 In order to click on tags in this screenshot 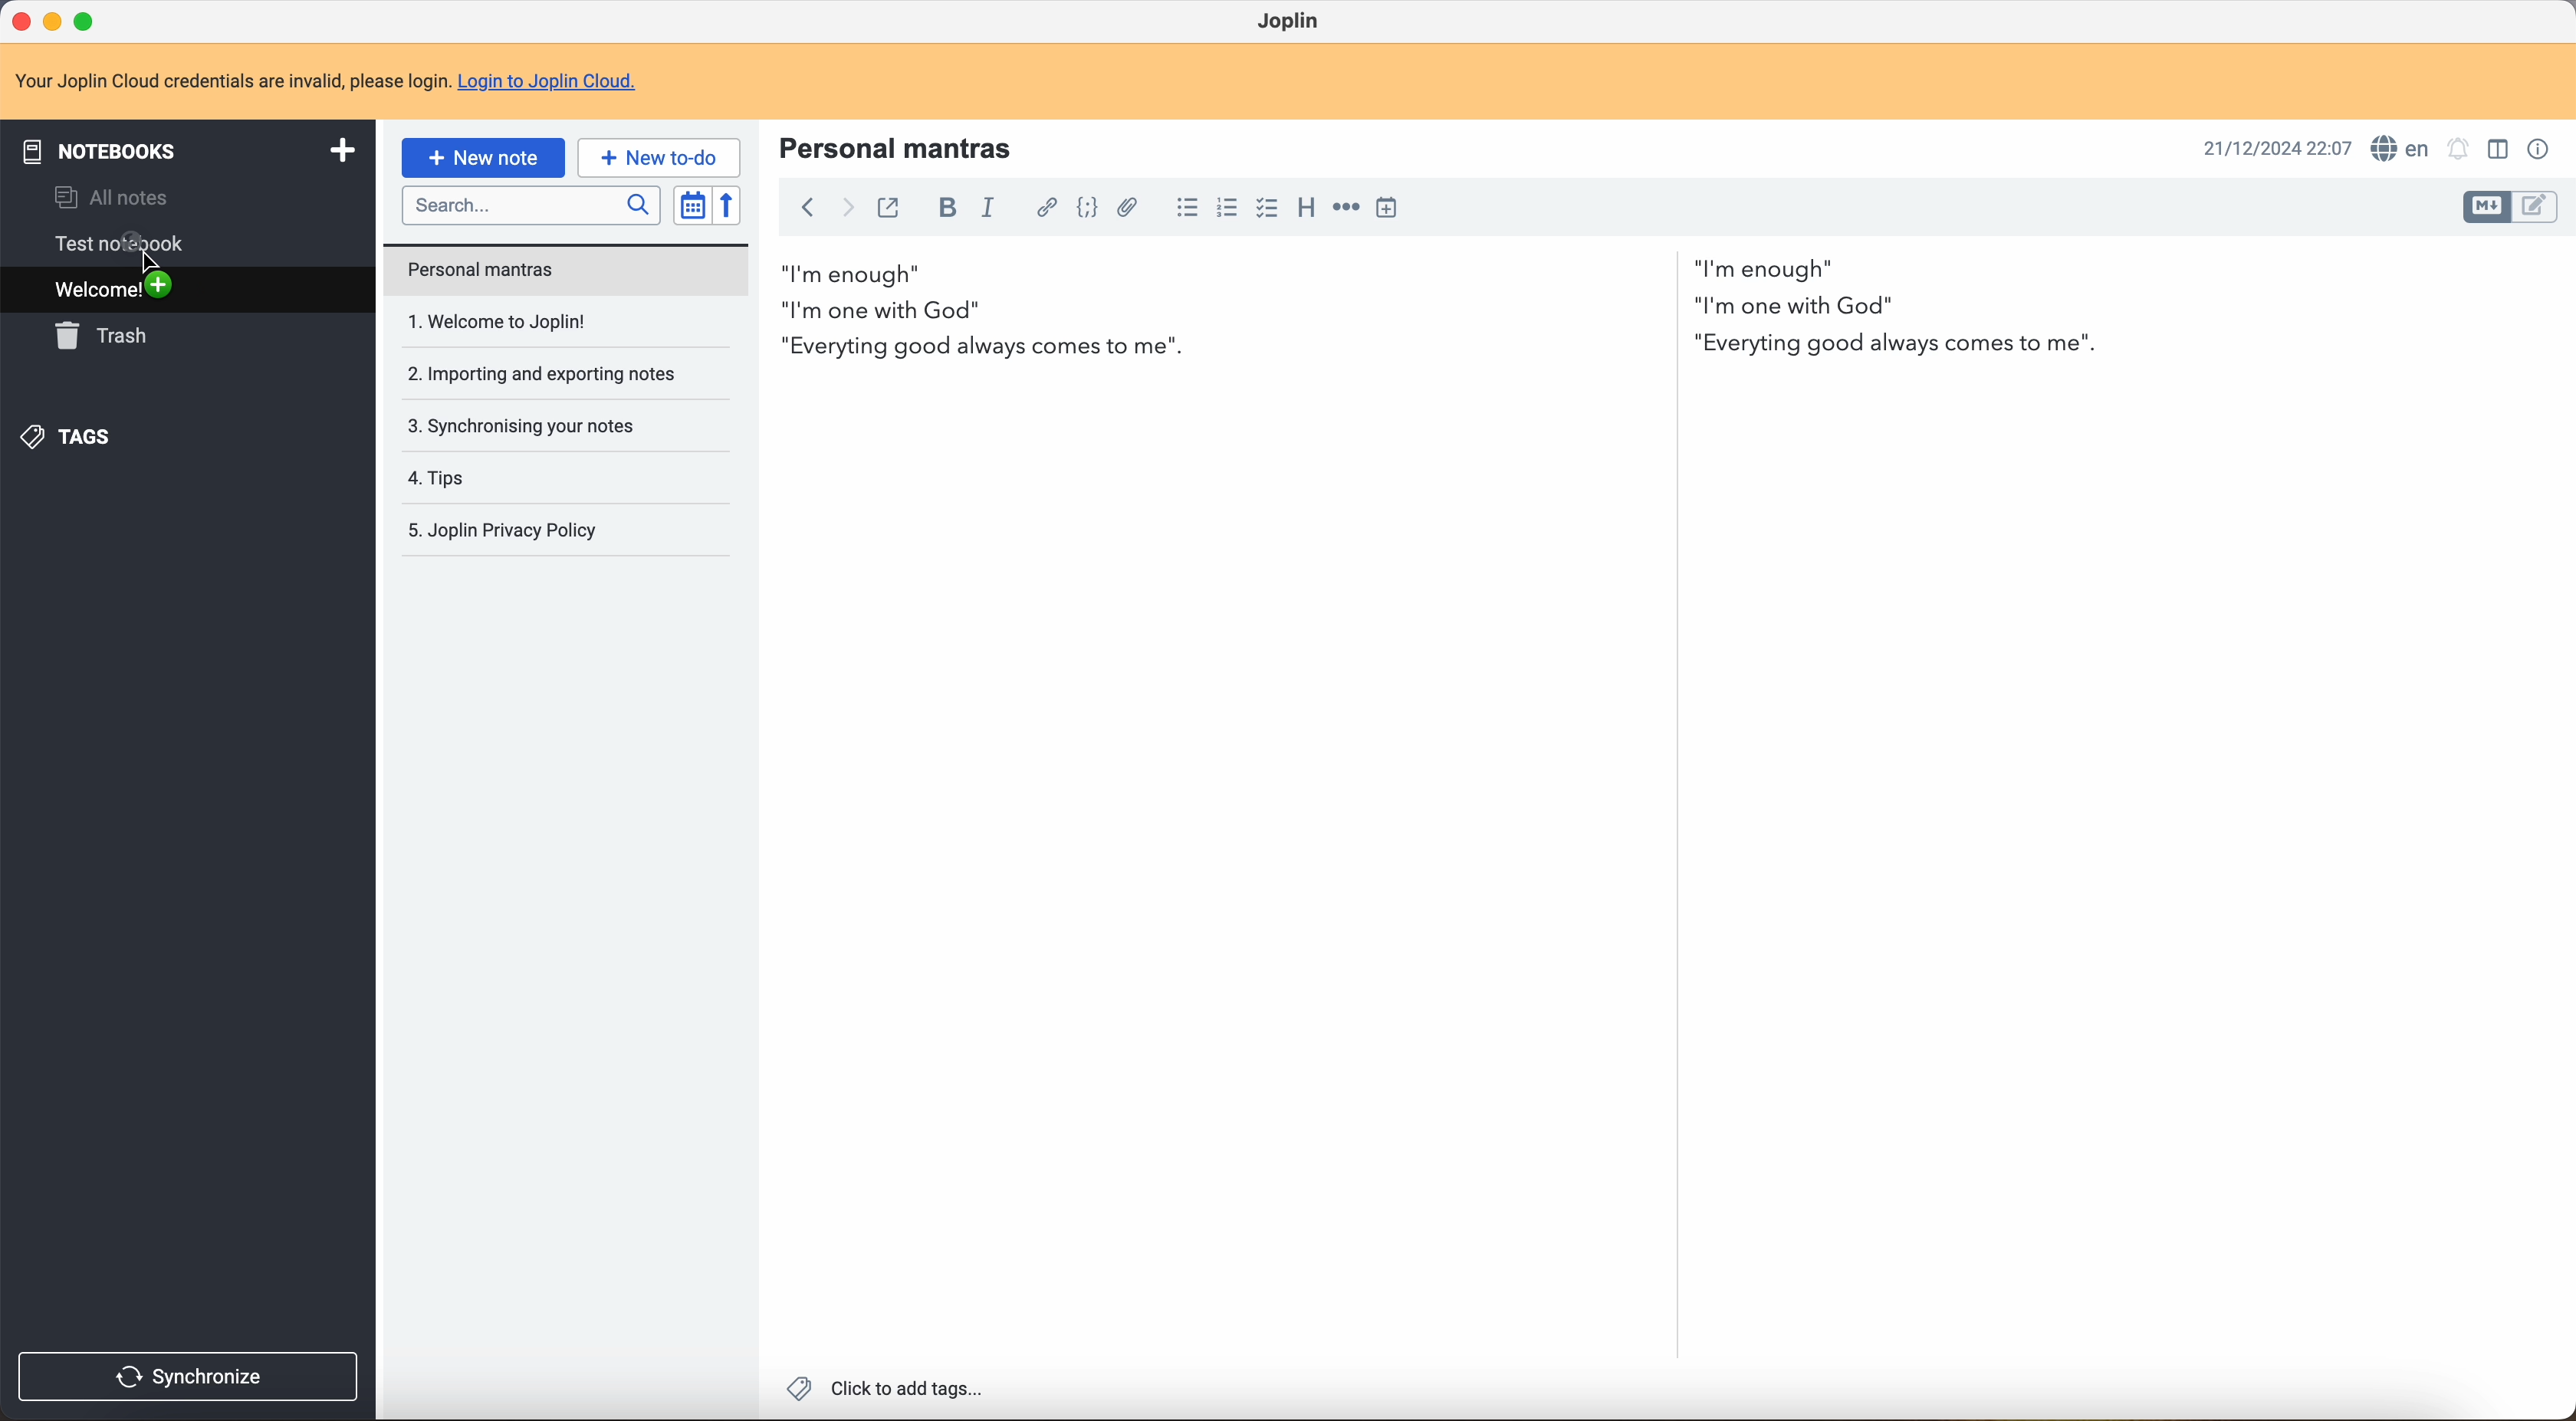, I will do `click(76, 441)`.